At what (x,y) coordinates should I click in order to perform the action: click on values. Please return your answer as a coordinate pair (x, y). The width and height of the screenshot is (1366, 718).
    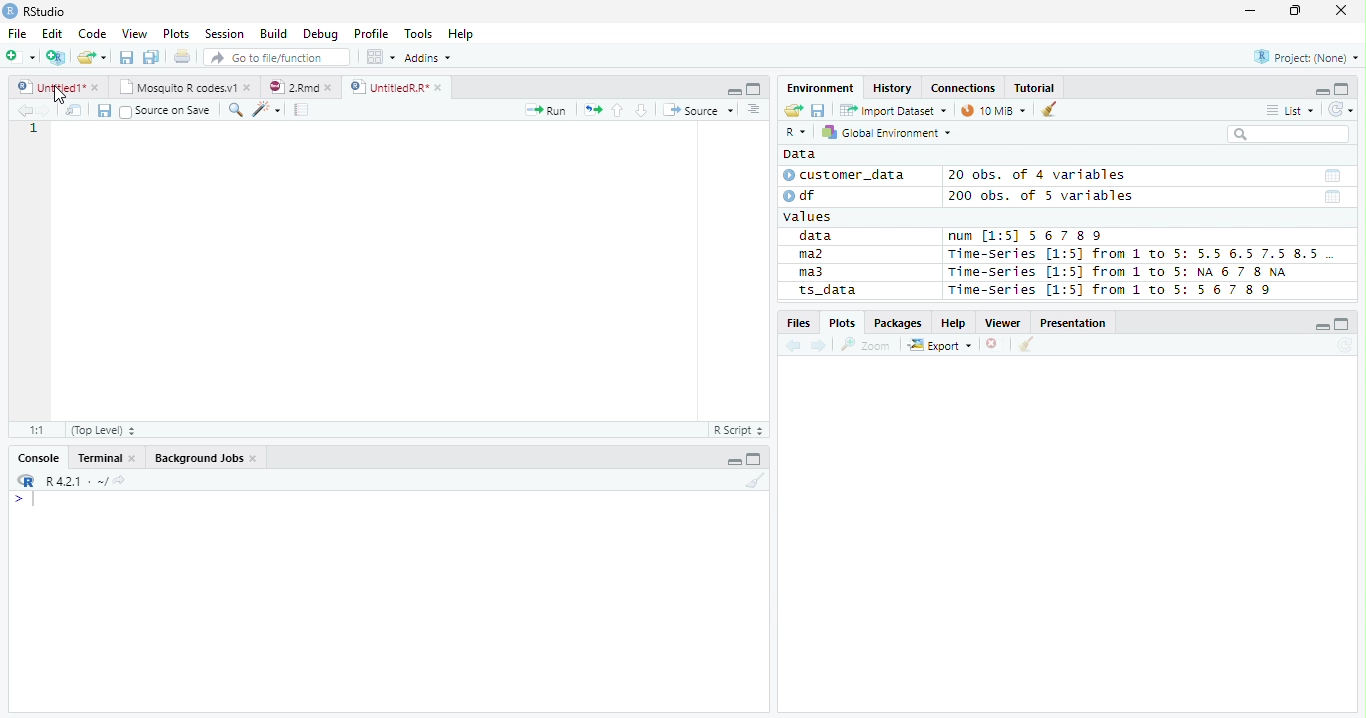
    Looking at the image, I should click on (810, 217).